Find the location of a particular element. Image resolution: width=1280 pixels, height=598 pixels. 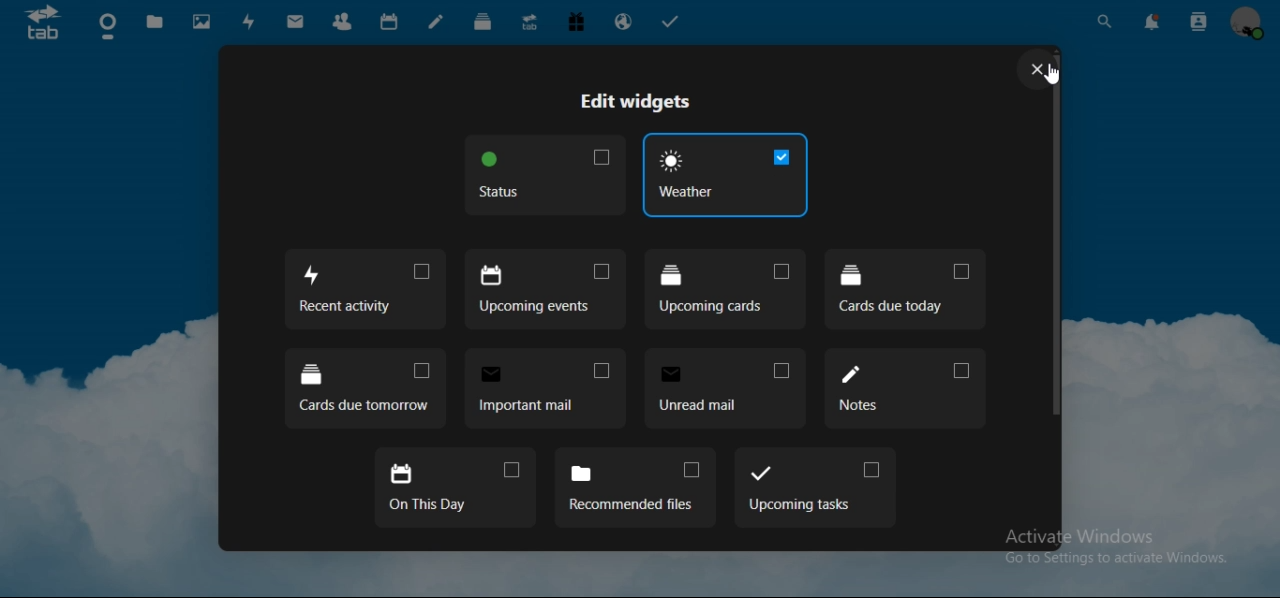

deck is located at coordinates (486, 22).